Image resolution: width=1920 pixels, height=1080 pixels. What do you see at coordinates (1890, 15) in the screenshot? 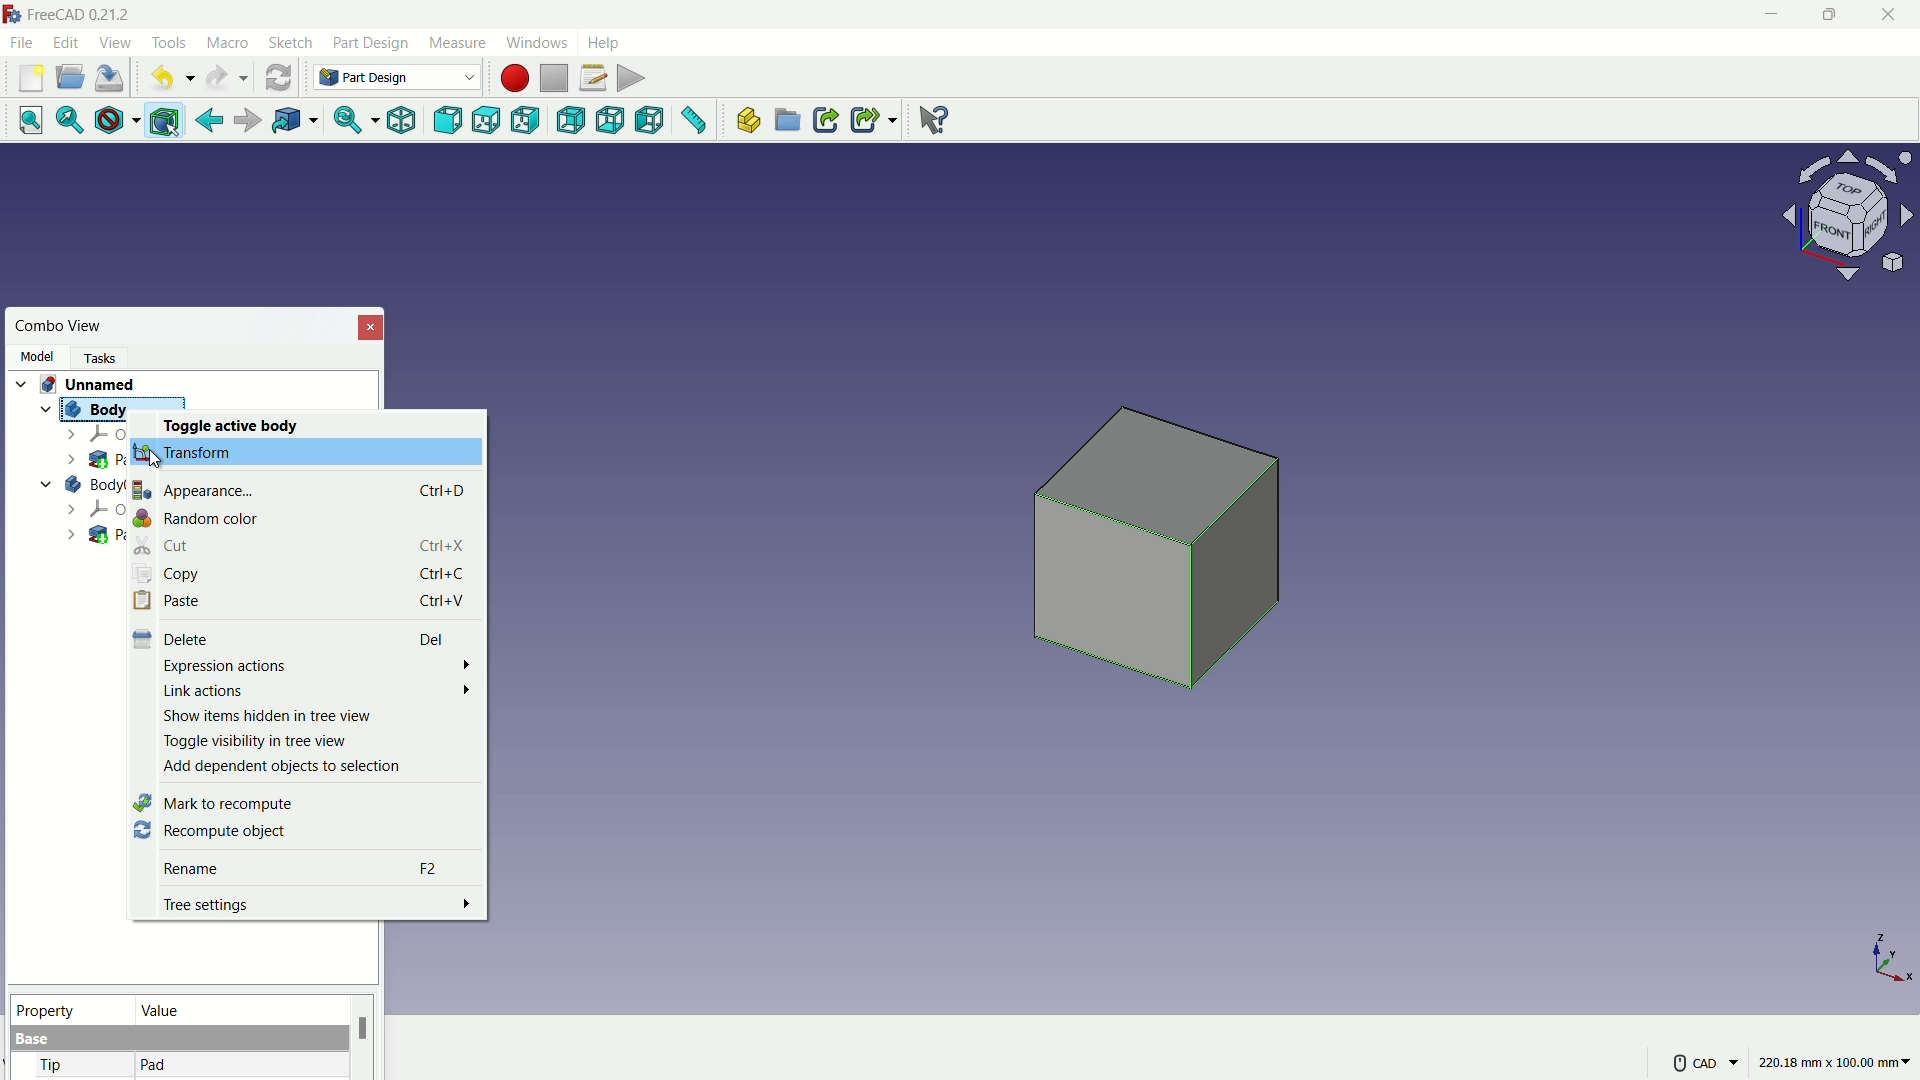
I see `close app` at bounding box center [1890, 15].